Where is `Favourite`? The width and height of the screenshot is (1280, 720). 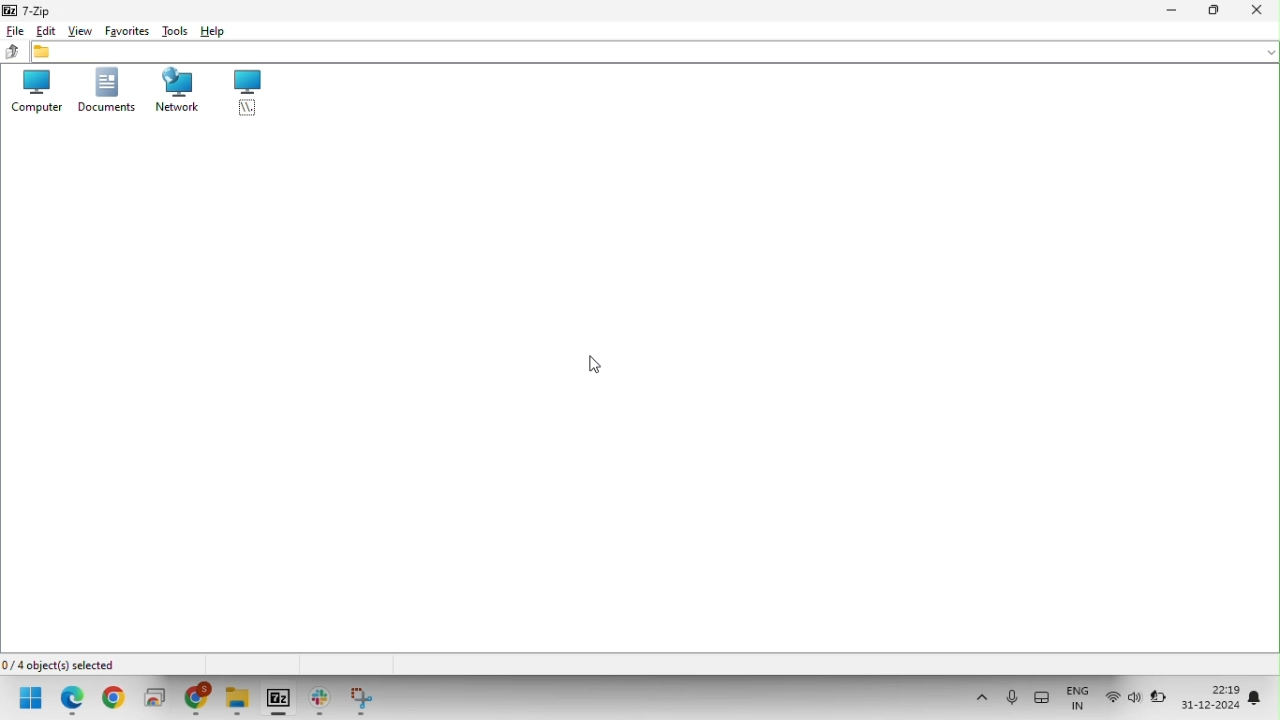
Favourite is located at coordinates (122, 29).